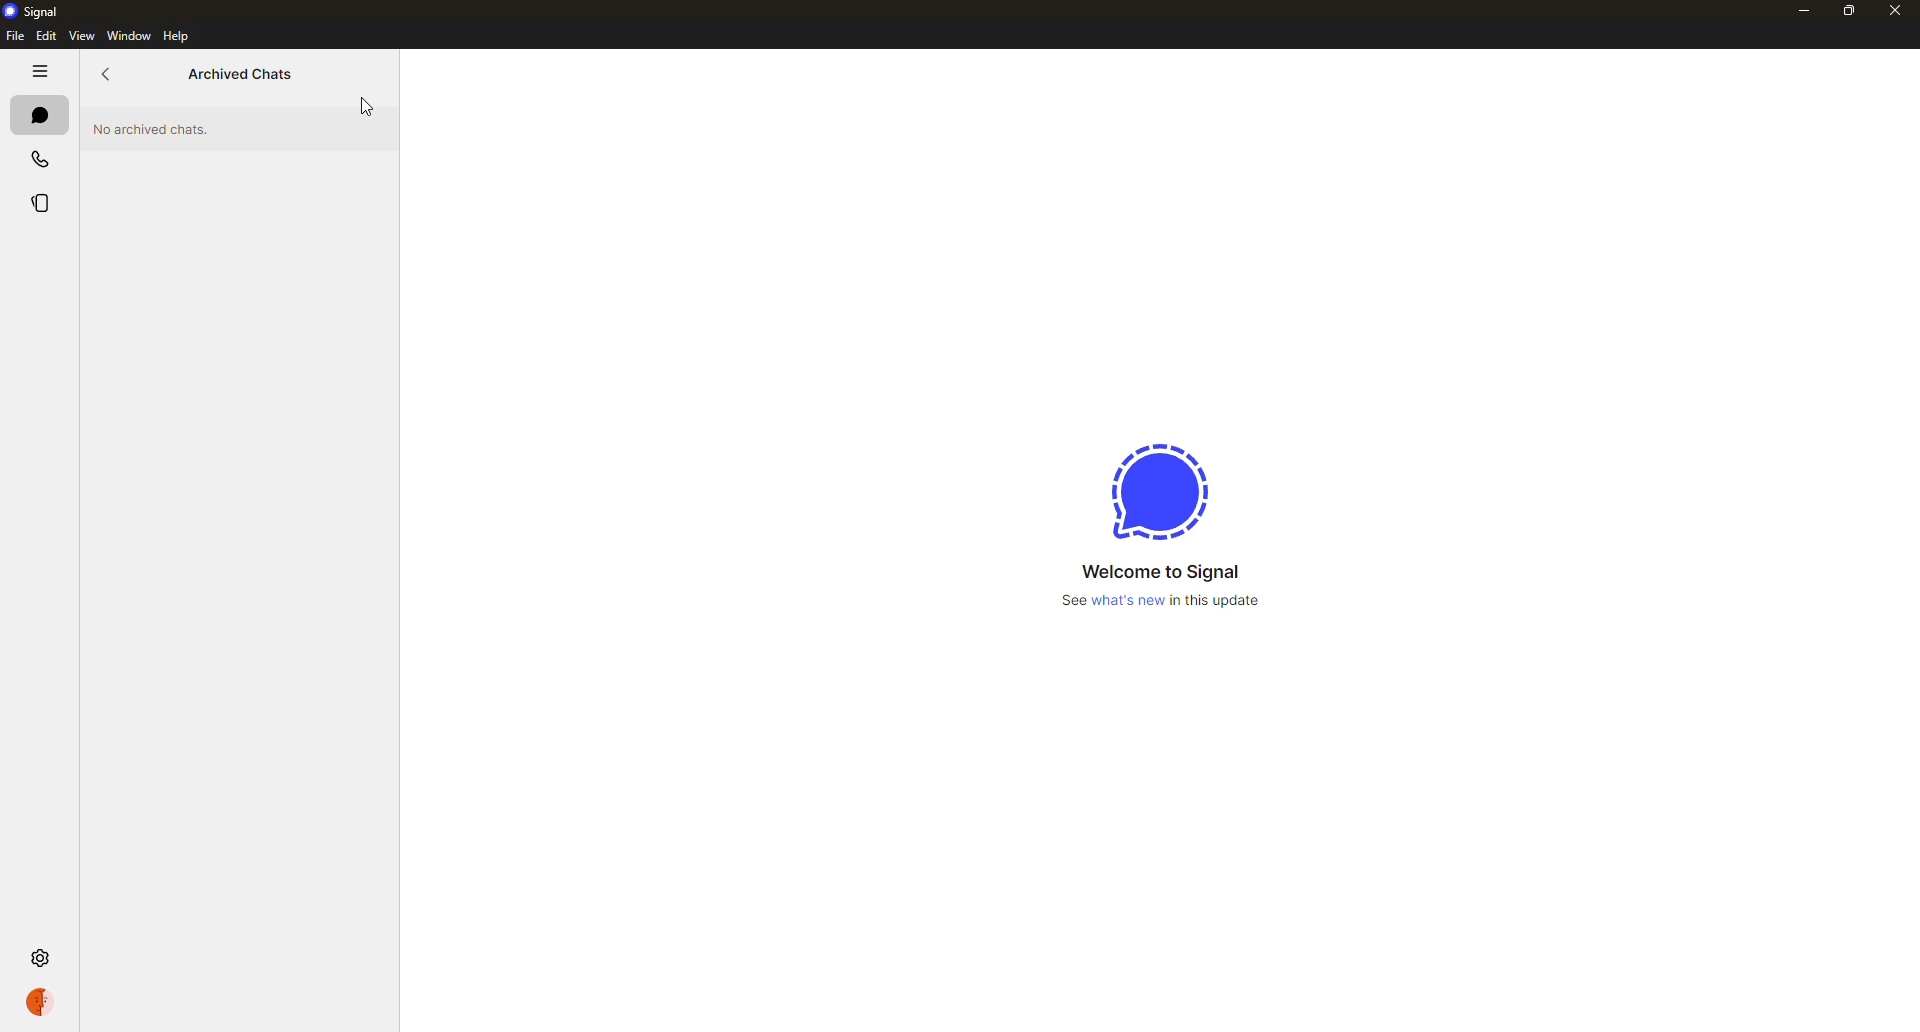 This screenshot has width=1920, height=1032. What do you see at coordinates (1164, 600) in the screenshot?
I see `what's new` at bounding box center [1164, 600].